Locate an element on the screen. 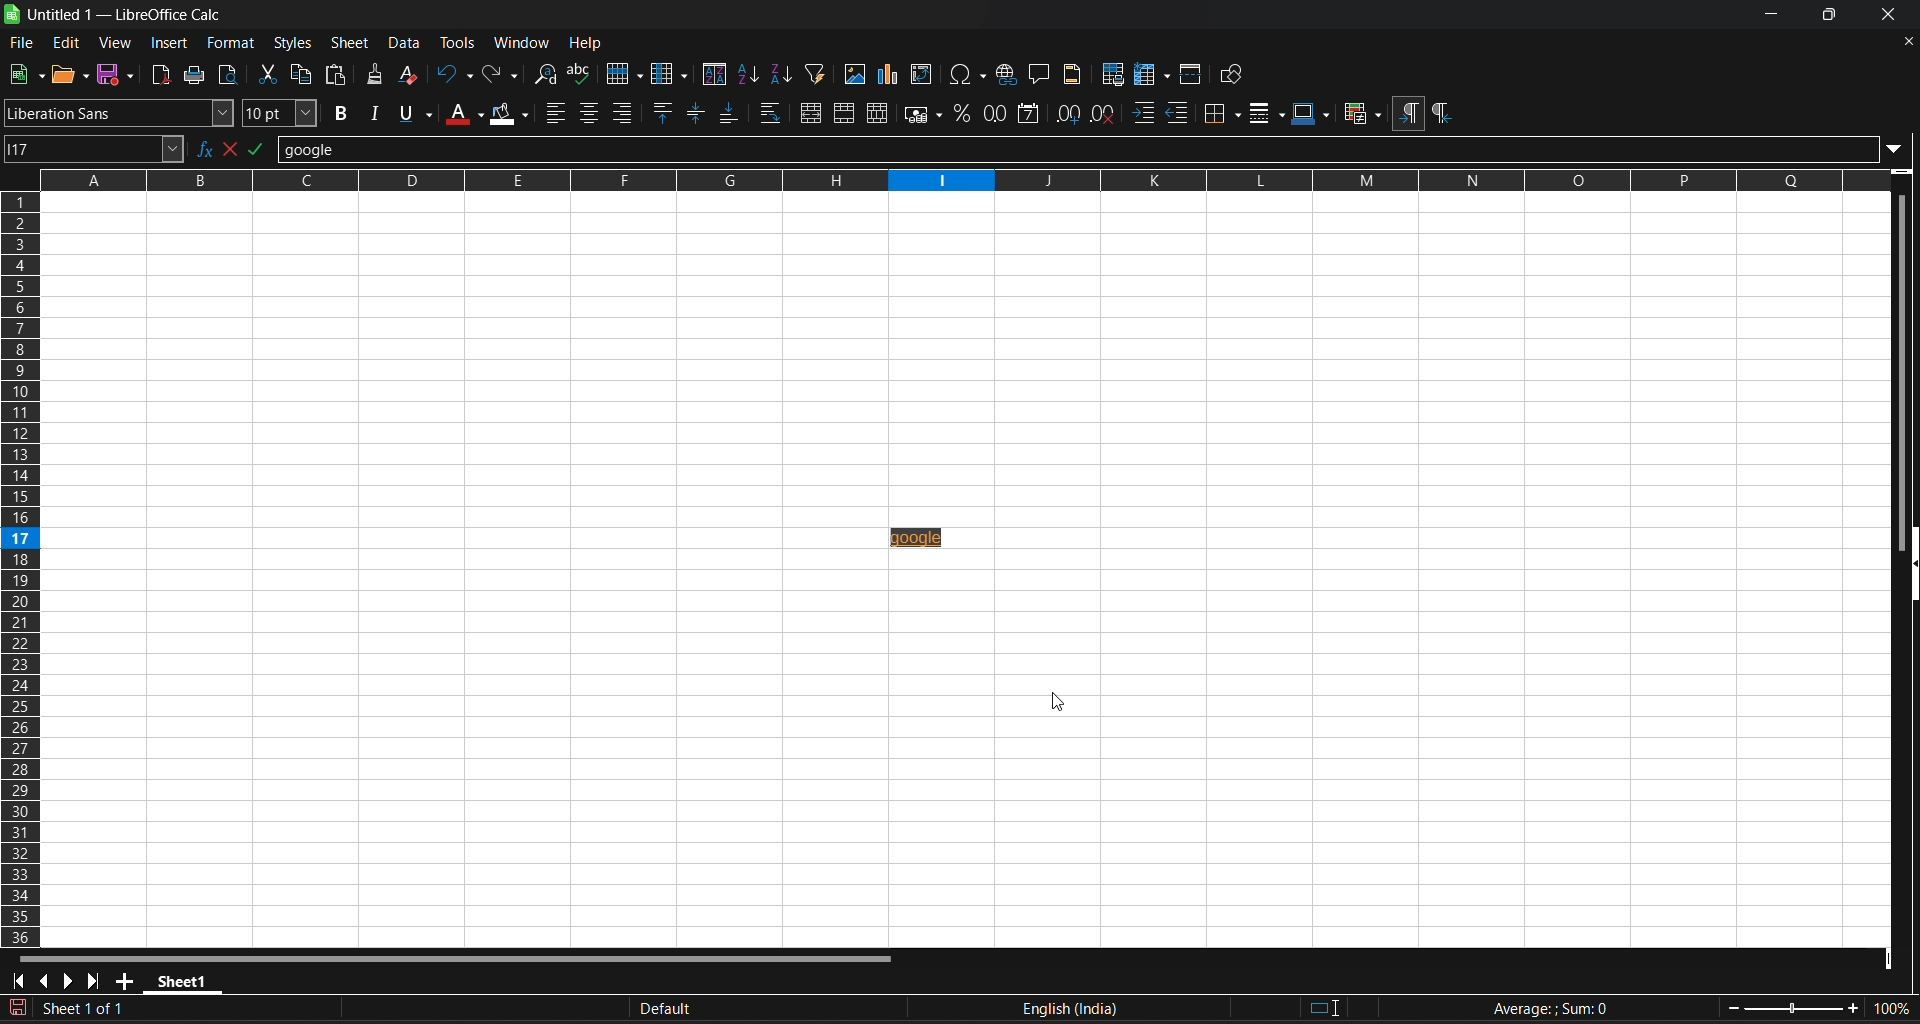 The height and width of the screenshot is (1024, 1920). tools is located at coordinates (456, 42).